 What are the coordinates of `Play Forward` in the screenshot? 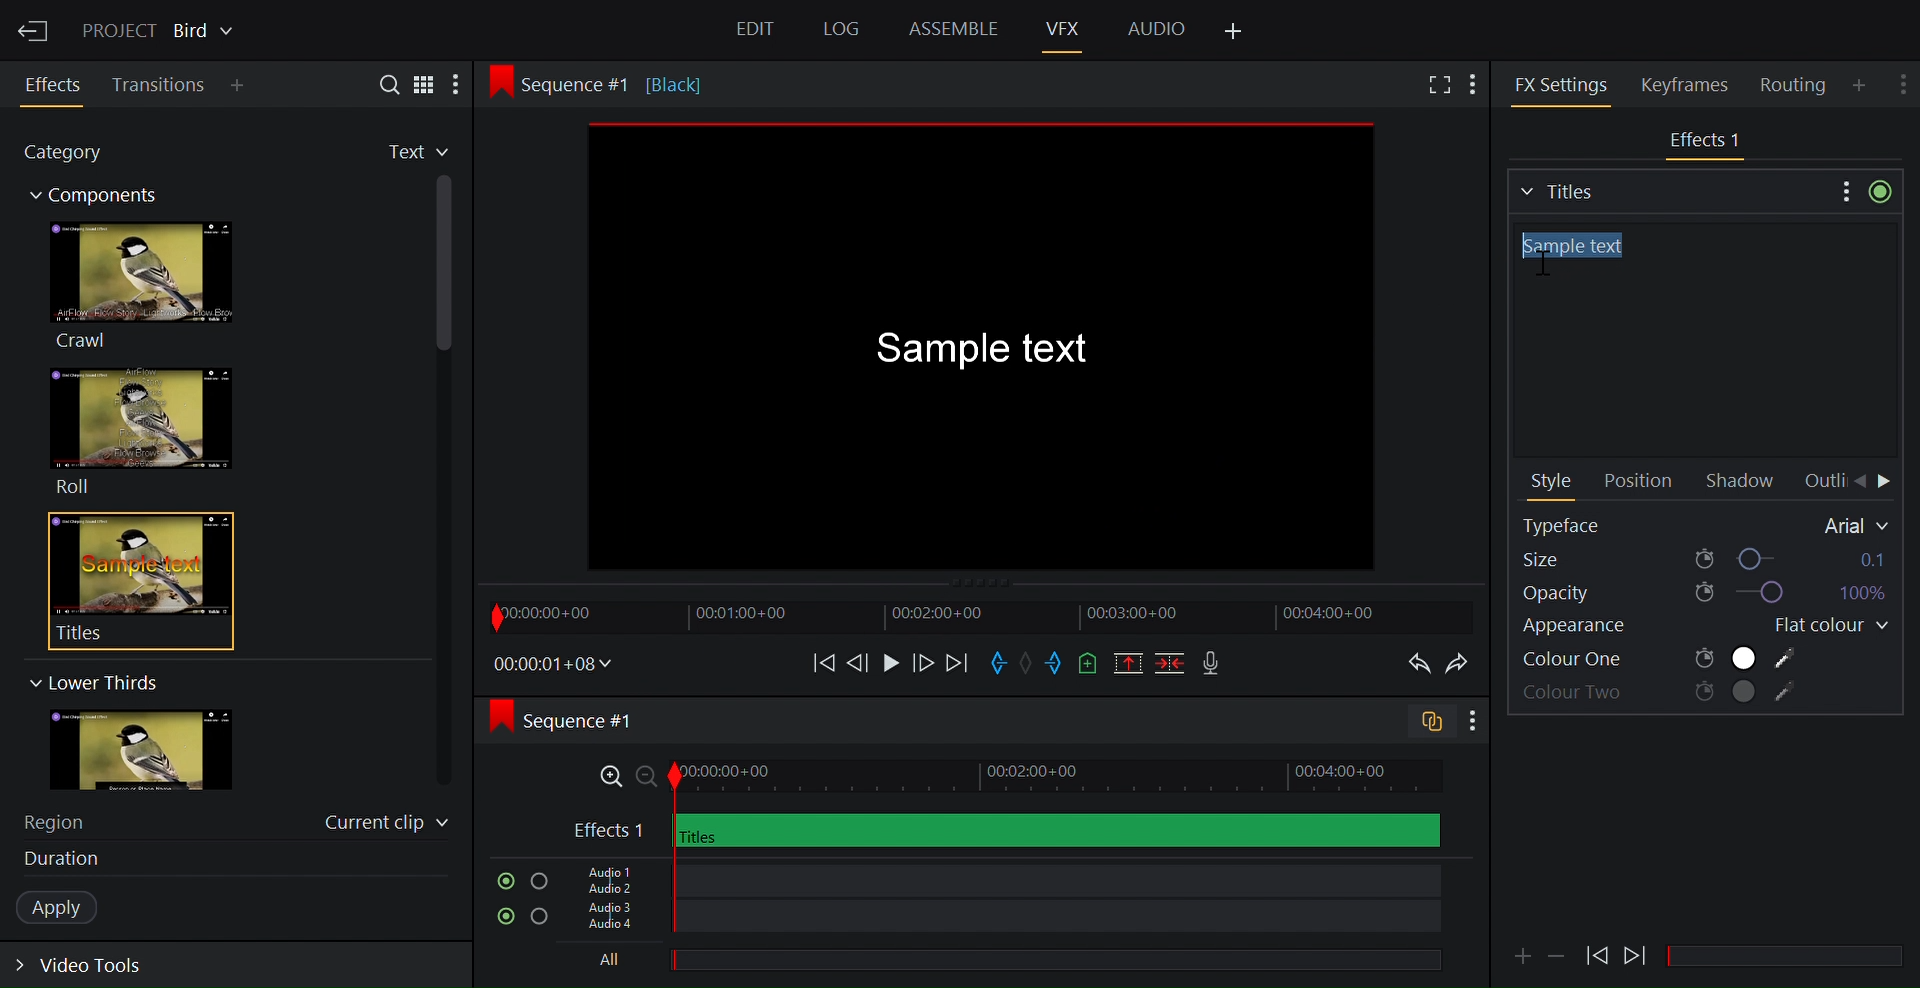 It's located at (1597, 955).